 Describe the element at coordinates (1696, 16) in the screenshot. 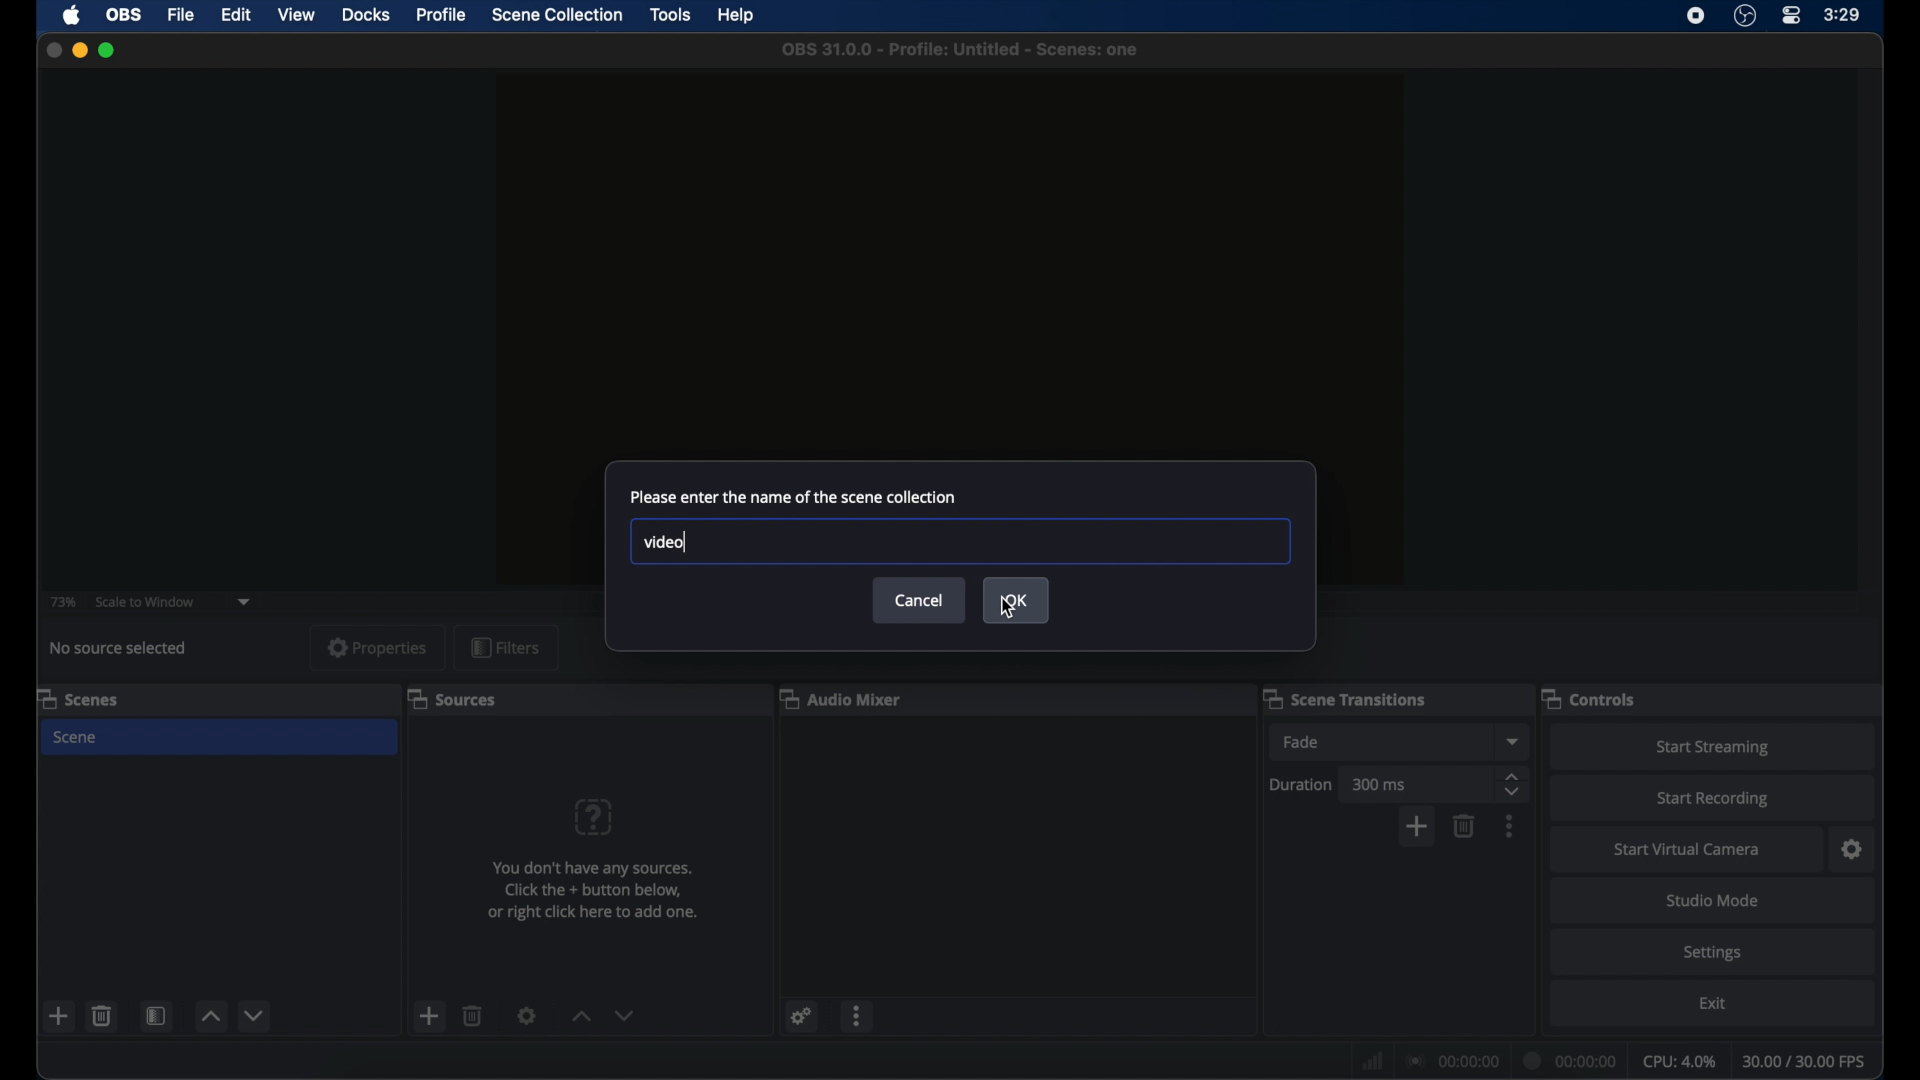

I see `screen recorder` at that location.